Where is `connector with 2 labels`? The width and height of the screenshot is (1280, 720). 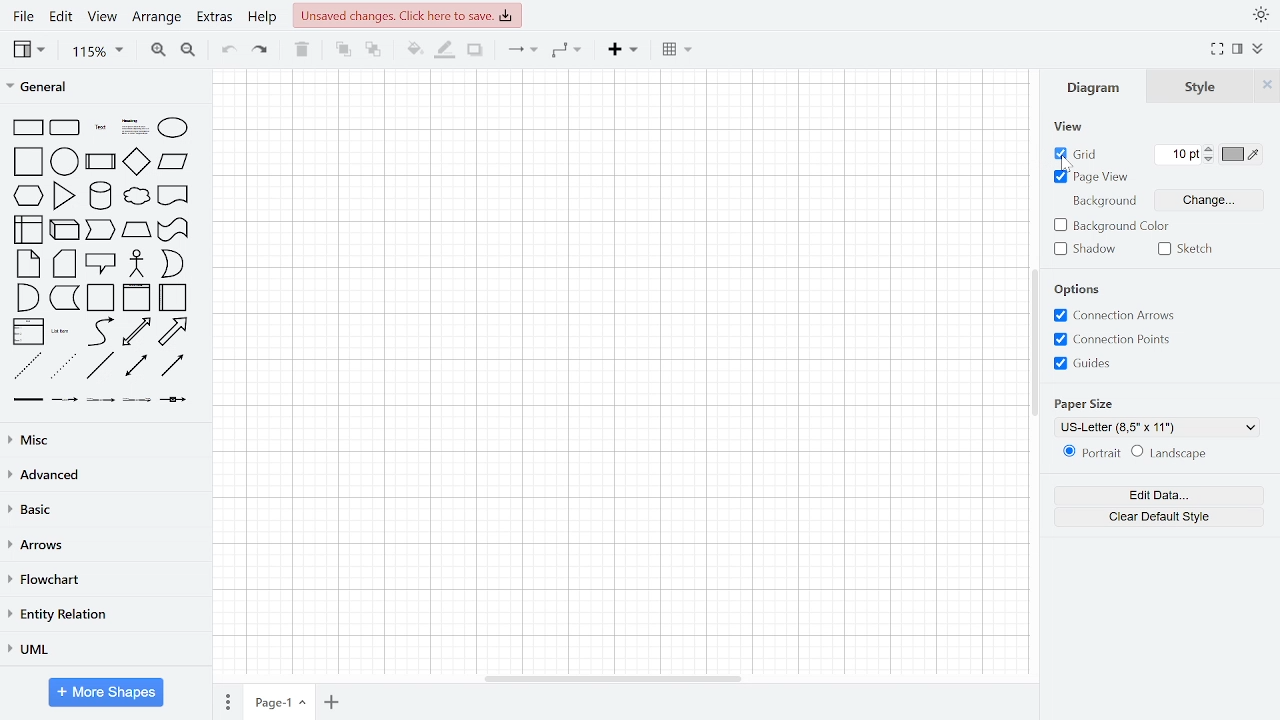
connector with 2 labels is located at coordinates (100, 400).